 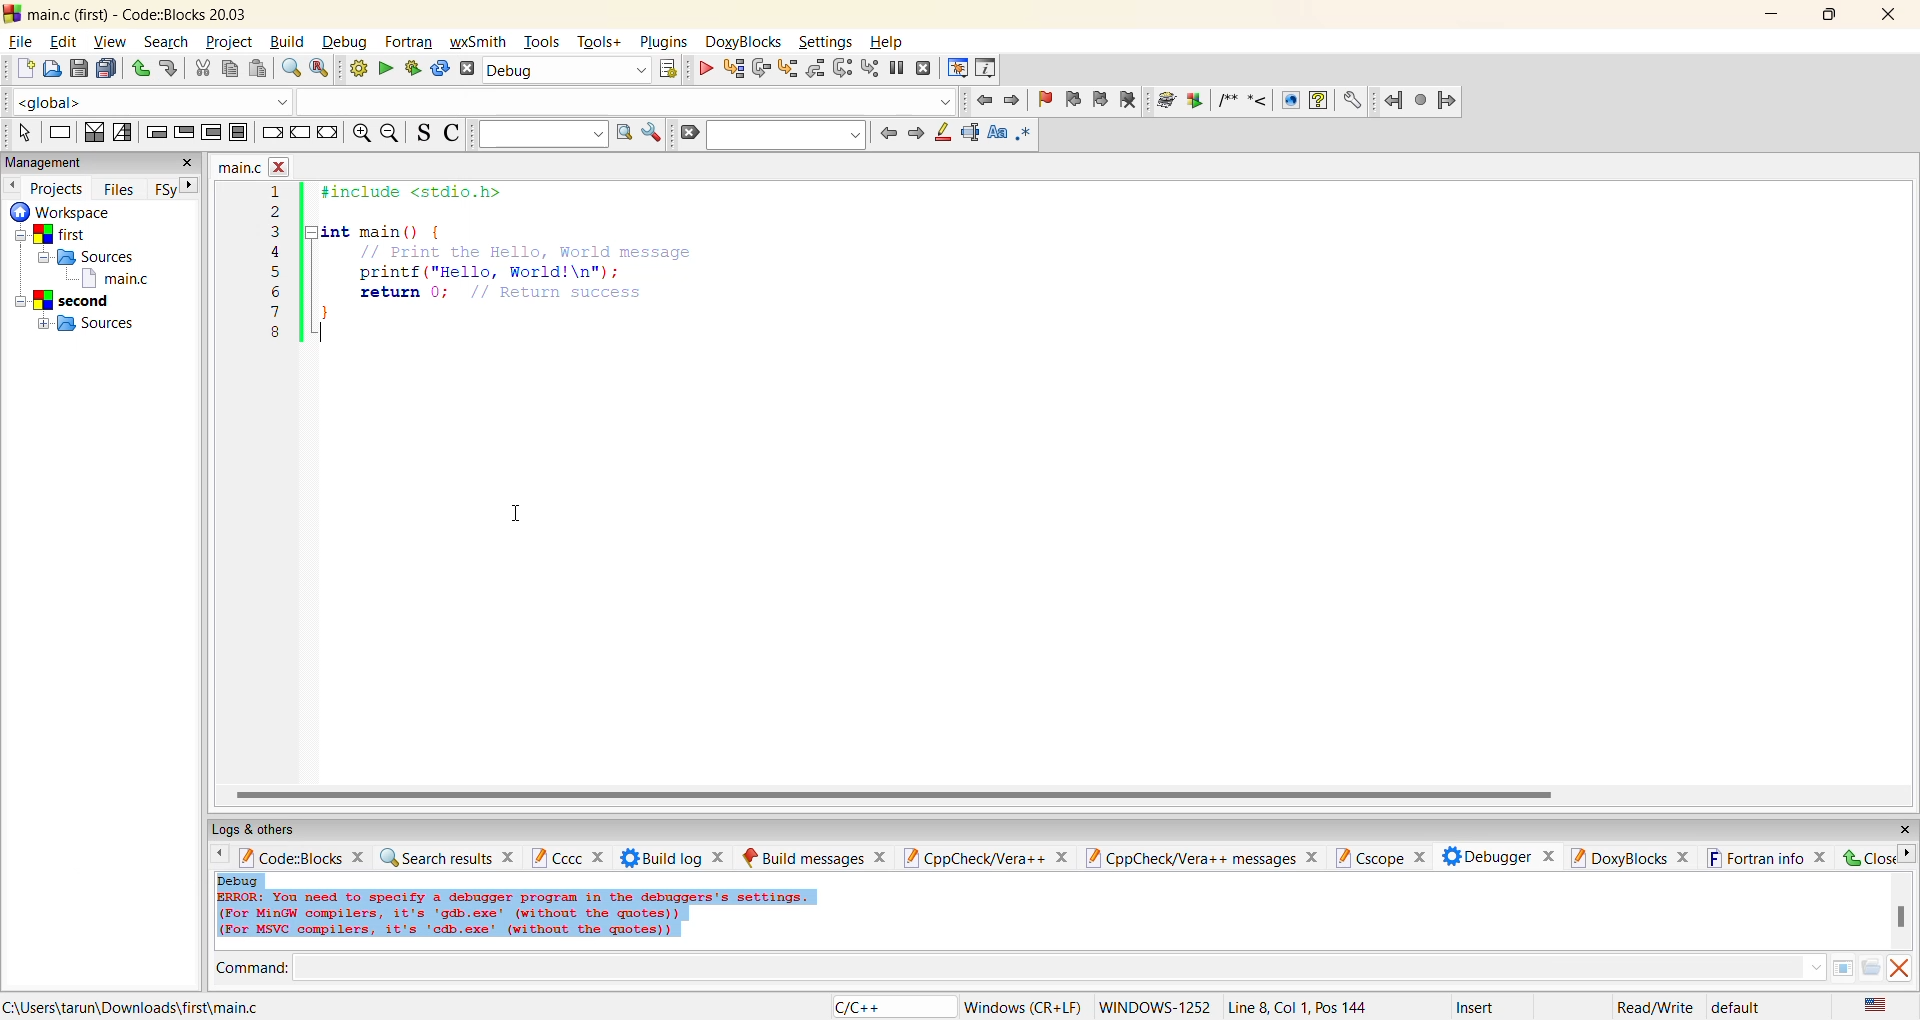 I want to click on abort, so click(x=466, y=70).